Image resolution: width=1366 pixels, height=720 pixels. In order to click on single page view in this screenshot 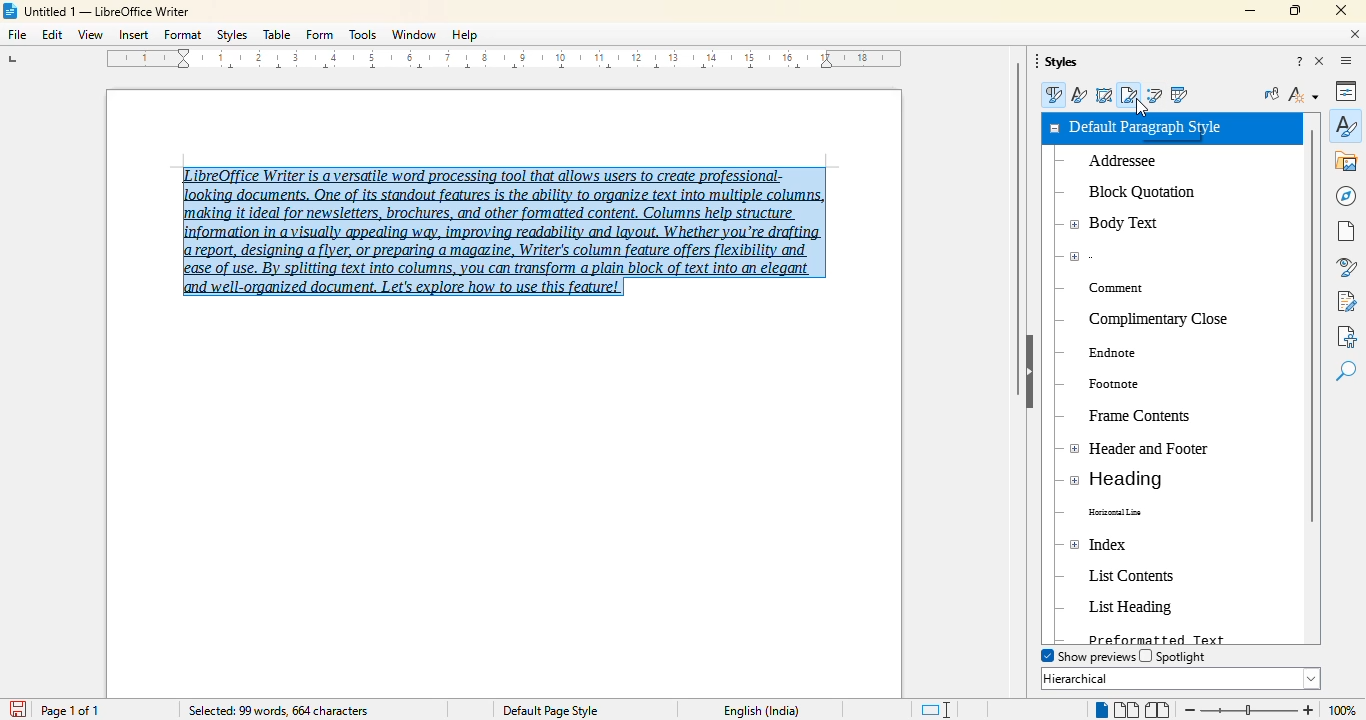, I will do `click(1097, 710)`.